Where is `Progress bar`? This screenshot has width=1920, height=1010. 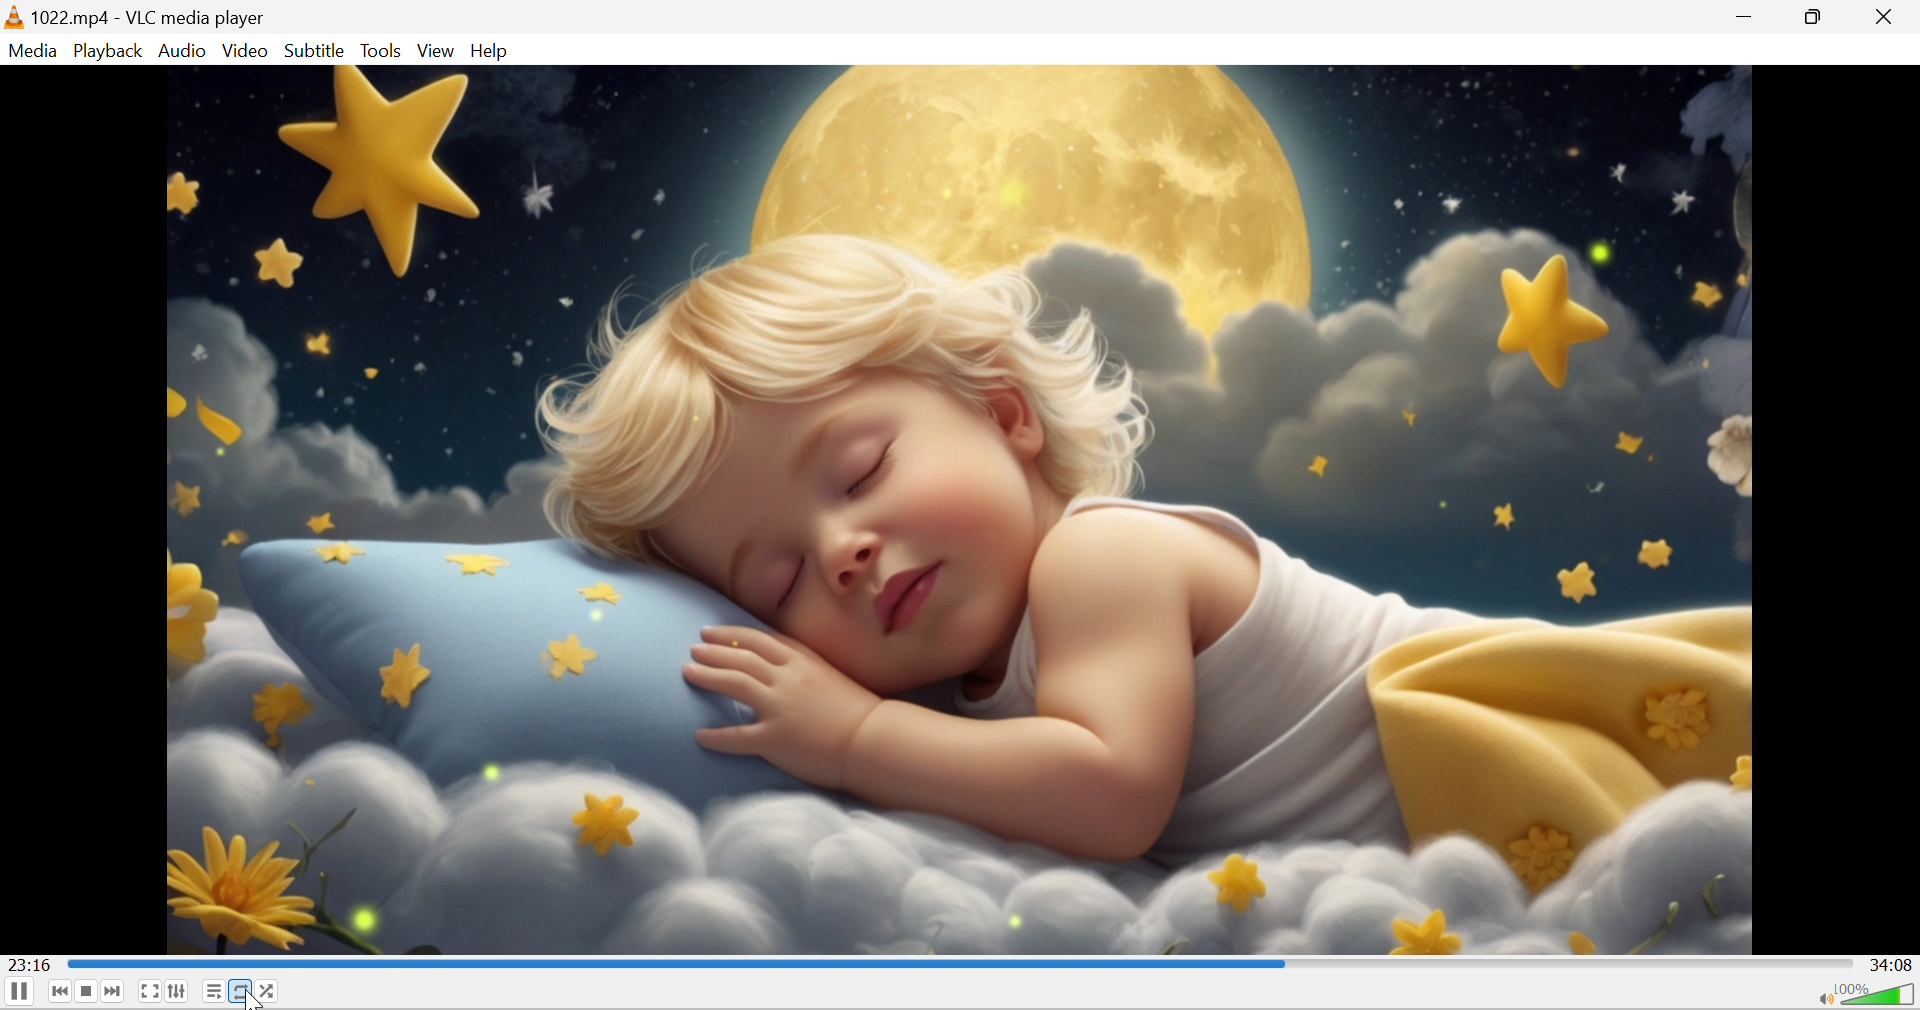 Progress bar is located at coordinates (960, 961).